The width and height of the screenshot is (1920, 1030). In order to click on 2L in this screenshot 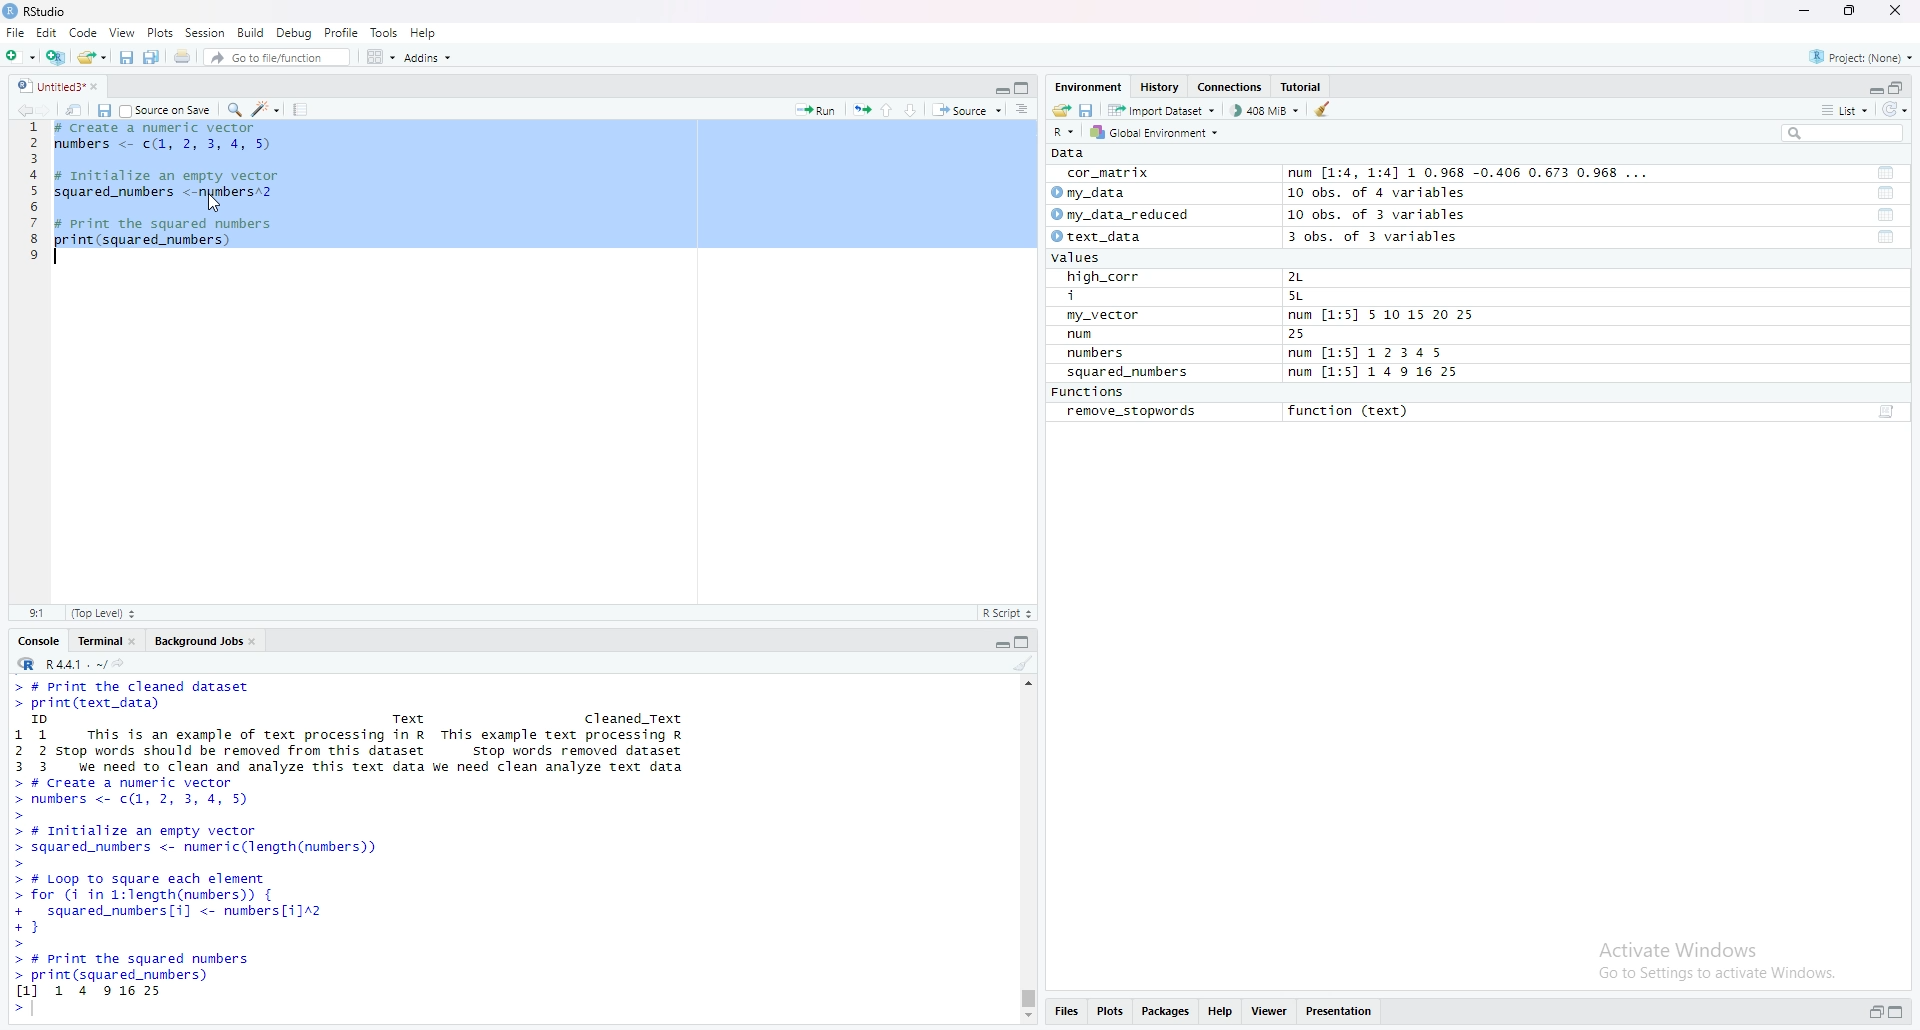, I will do `click(1307, 277)`.